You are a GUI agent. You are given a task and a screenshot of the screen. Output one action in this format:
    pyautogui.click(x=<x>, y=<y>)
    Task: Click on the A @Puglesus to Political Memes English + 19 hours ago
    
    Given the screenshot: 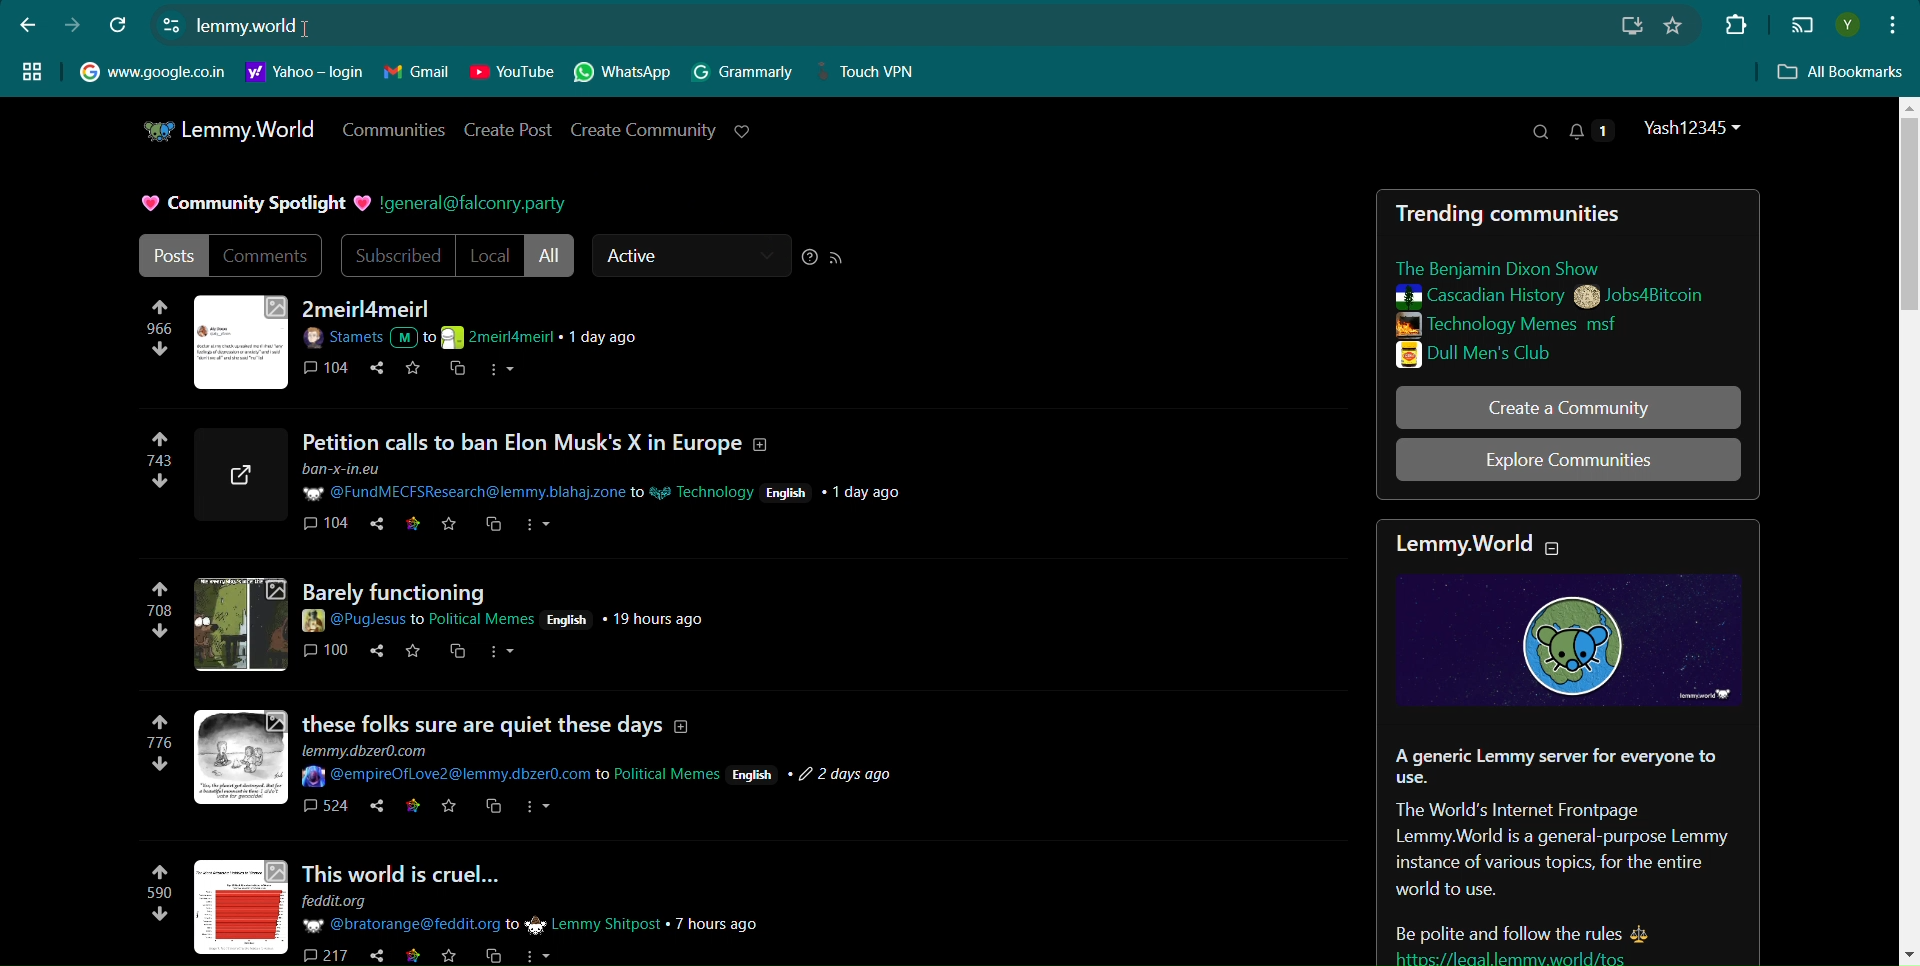 What is the action you would take?
    pyautogui.click(x=506, y=618)
    